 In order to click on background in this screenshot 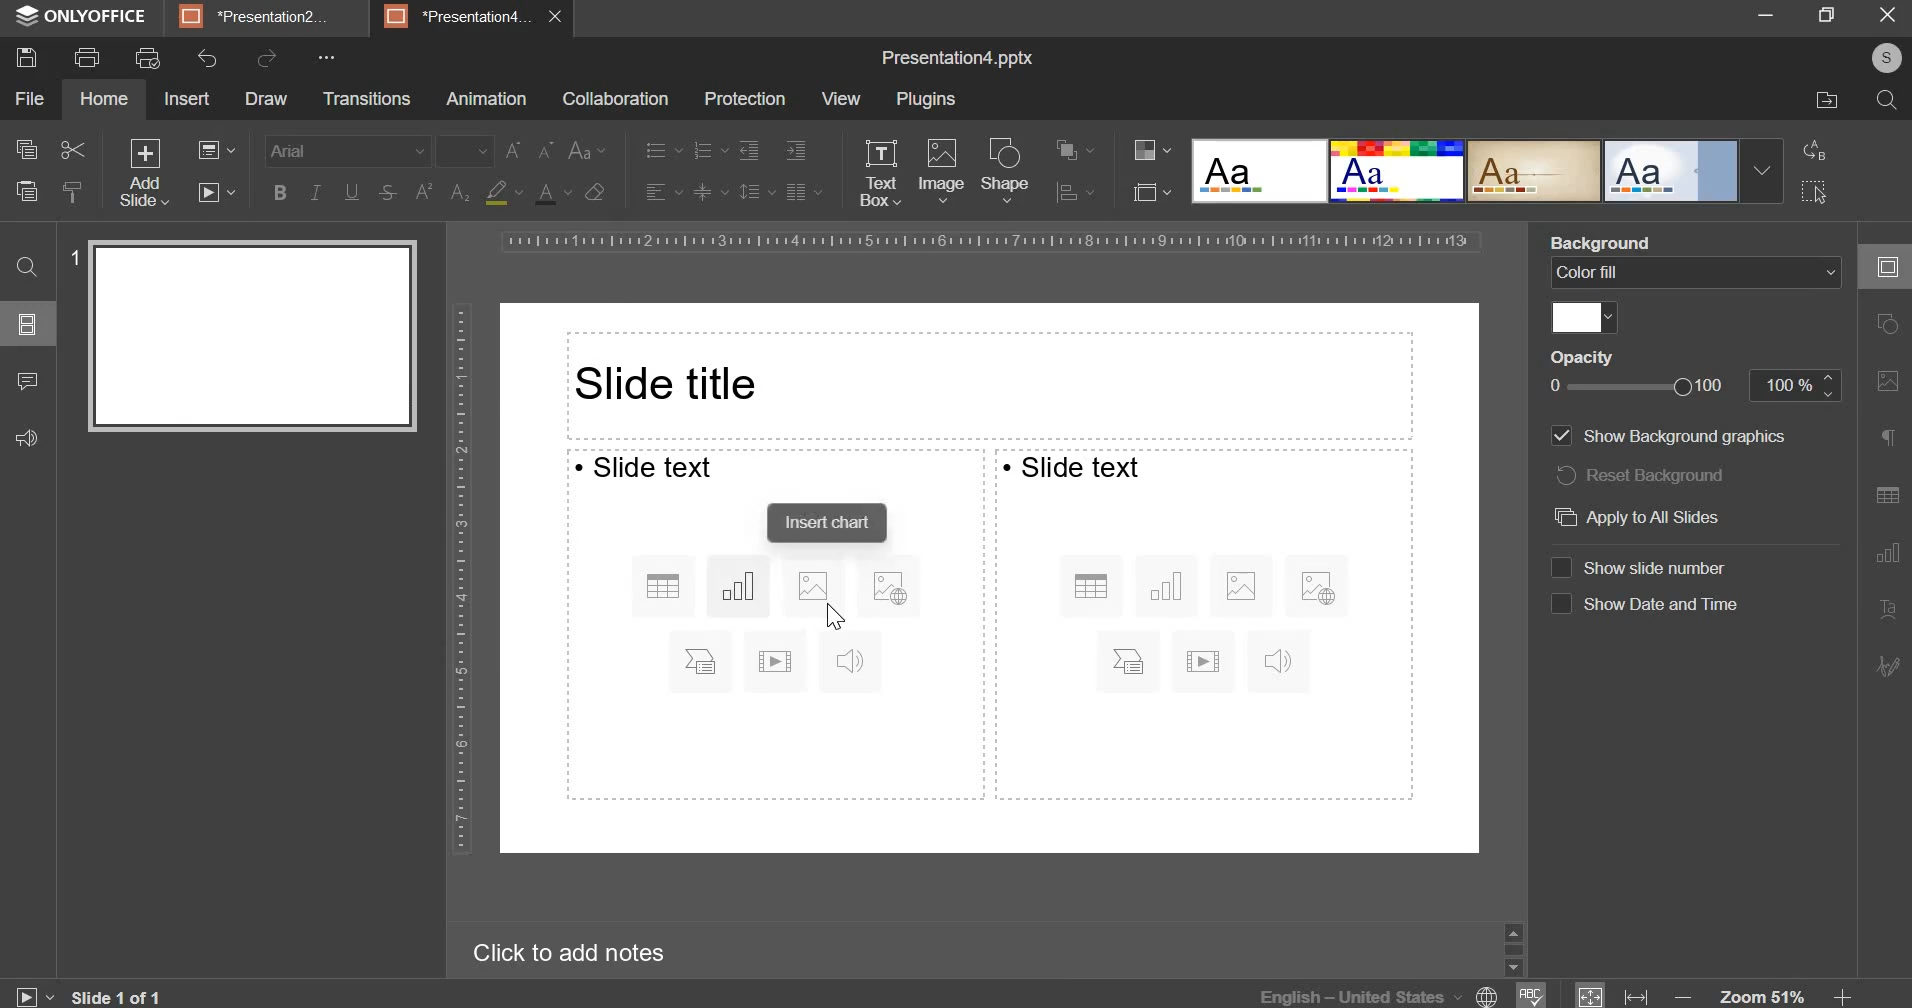, I will do `click(1608, 243)`.